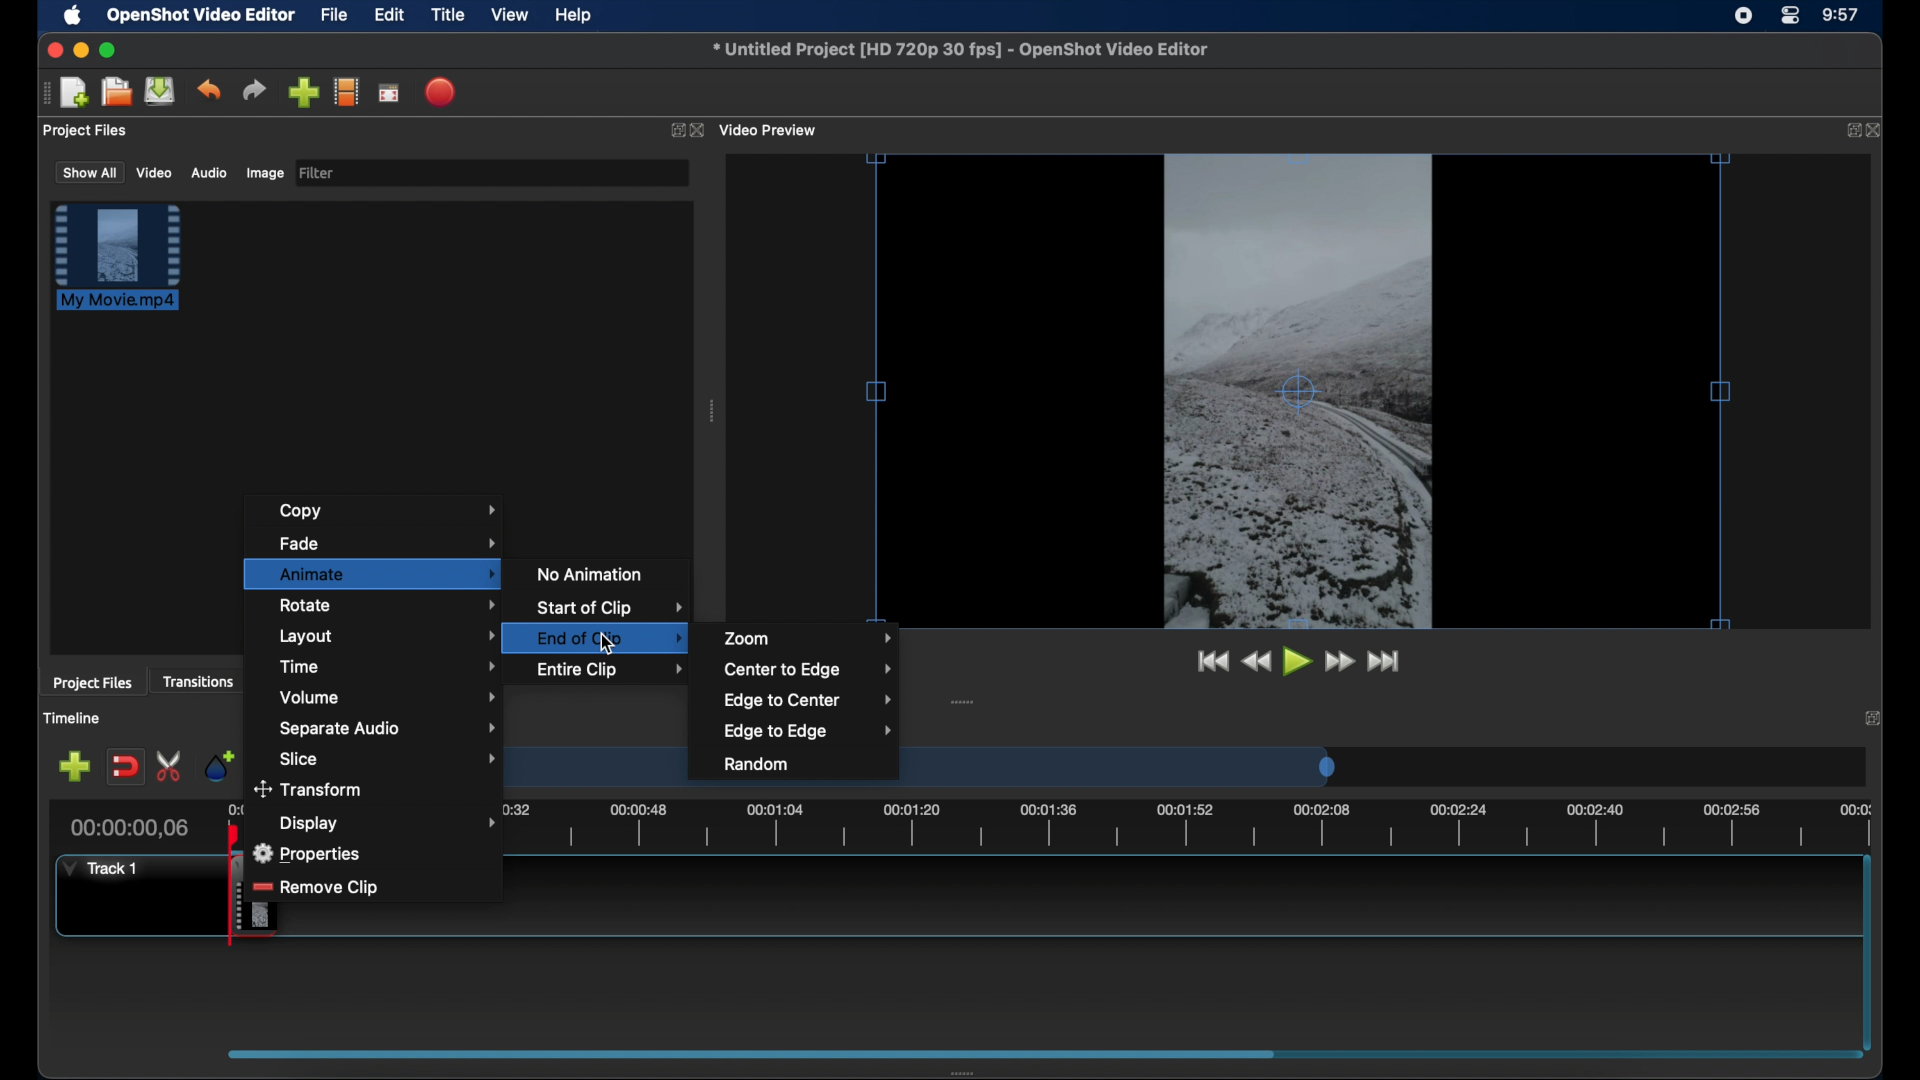  What do you see at coordinates (389, 665) in the screenshot?
I see `time menu` at bounding box center [389, 665].